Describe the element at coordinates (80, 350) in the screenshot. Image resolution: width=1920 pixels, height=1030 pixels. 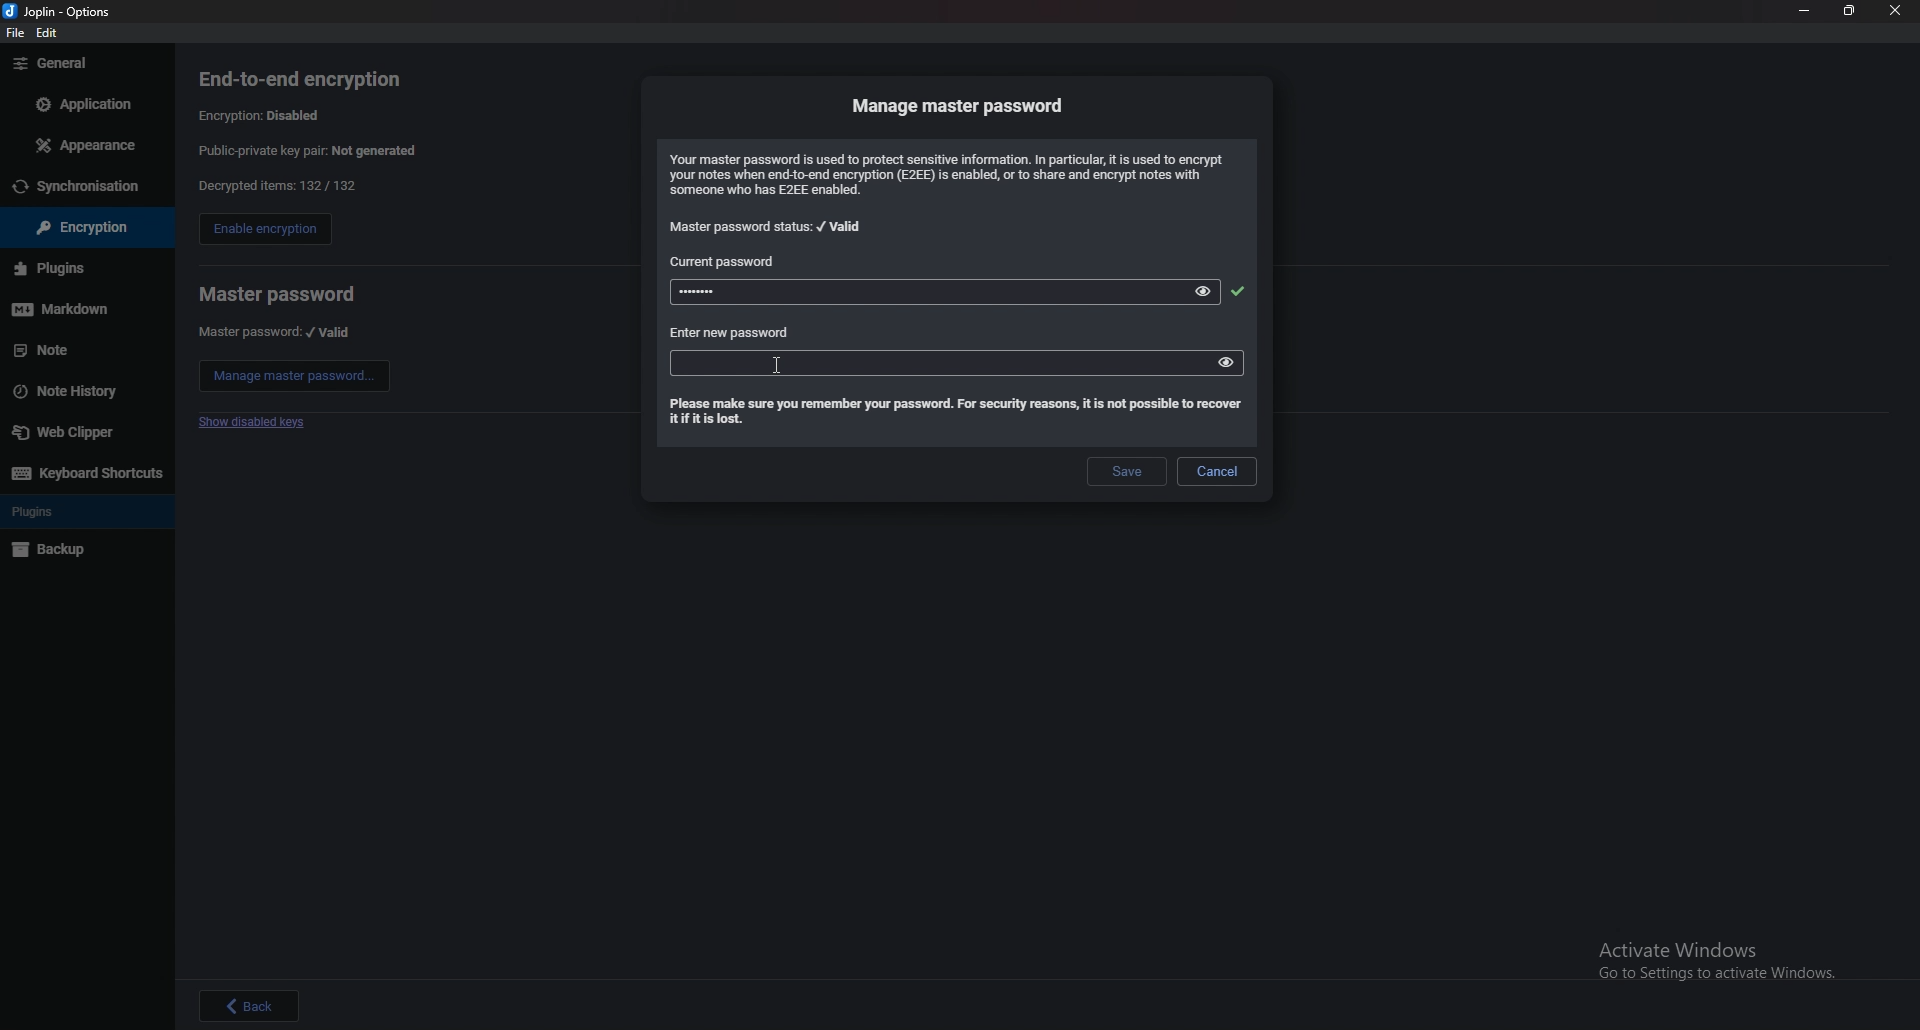
I see `note` at that location.